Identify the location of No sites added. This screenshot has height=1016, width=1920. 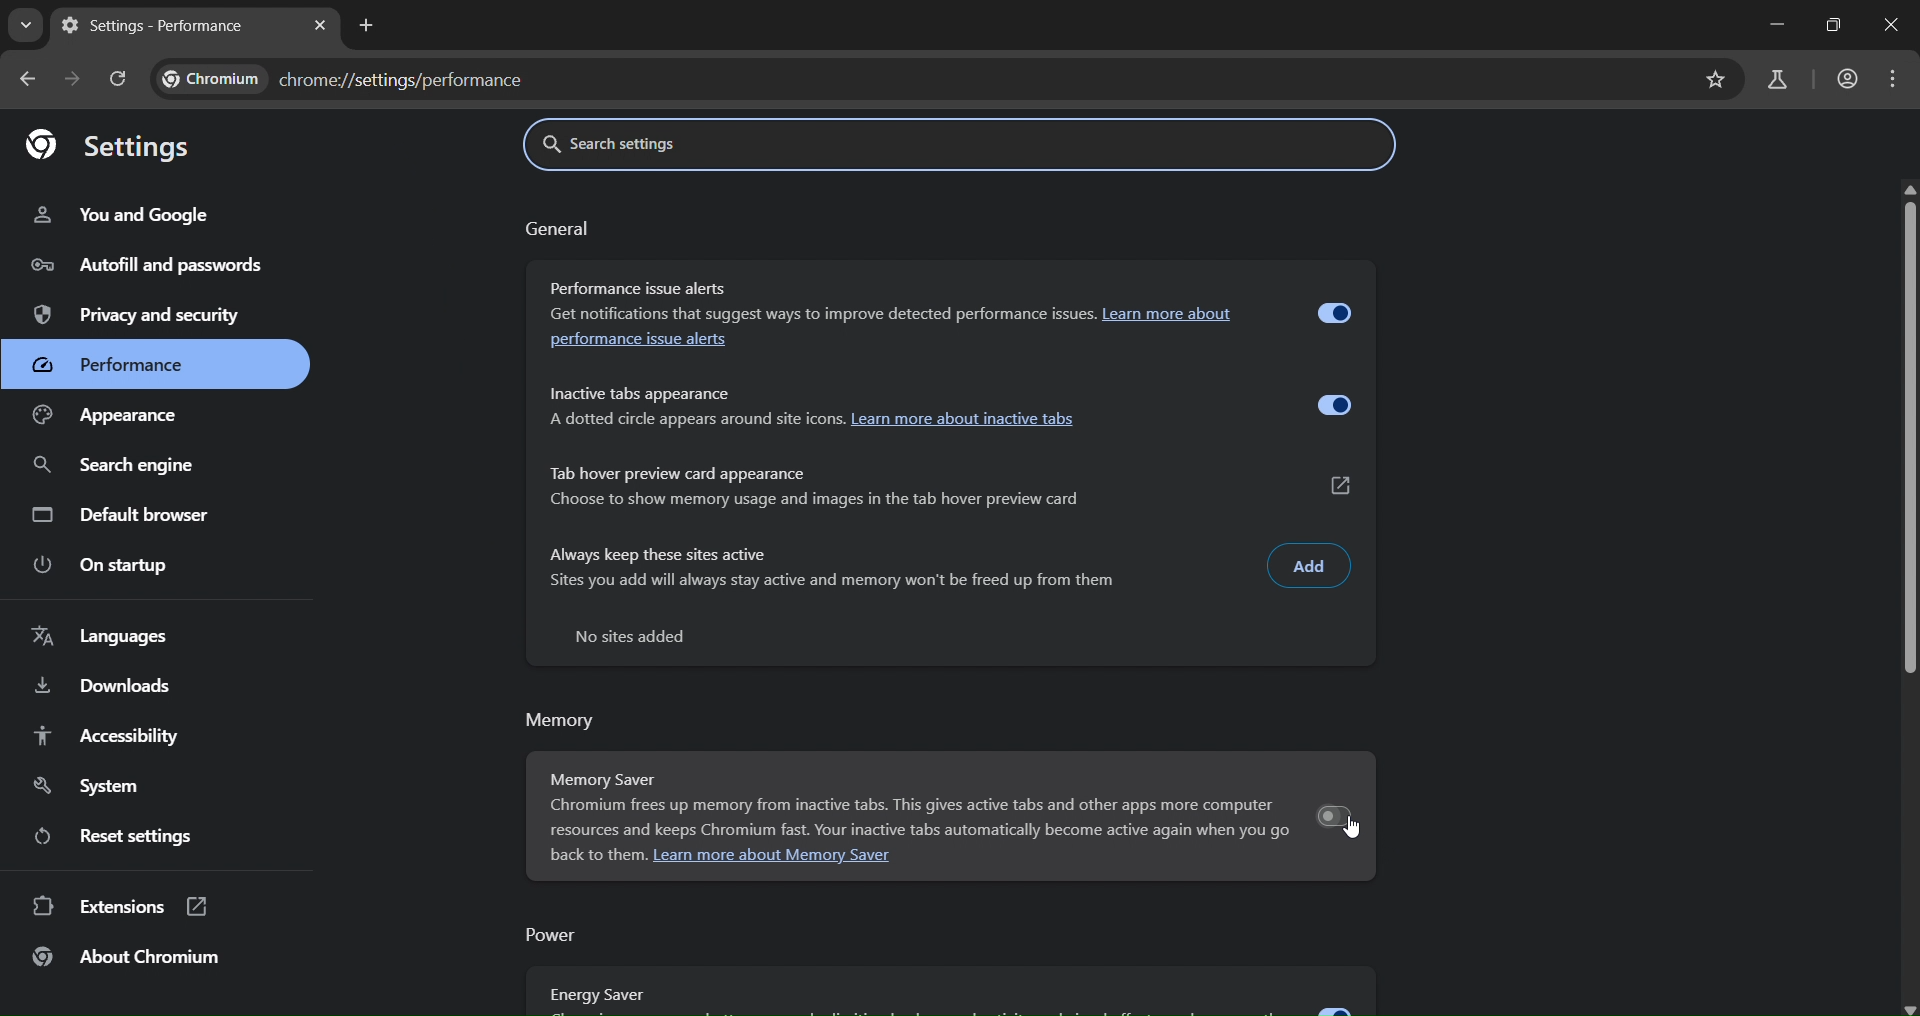
(630, 639).